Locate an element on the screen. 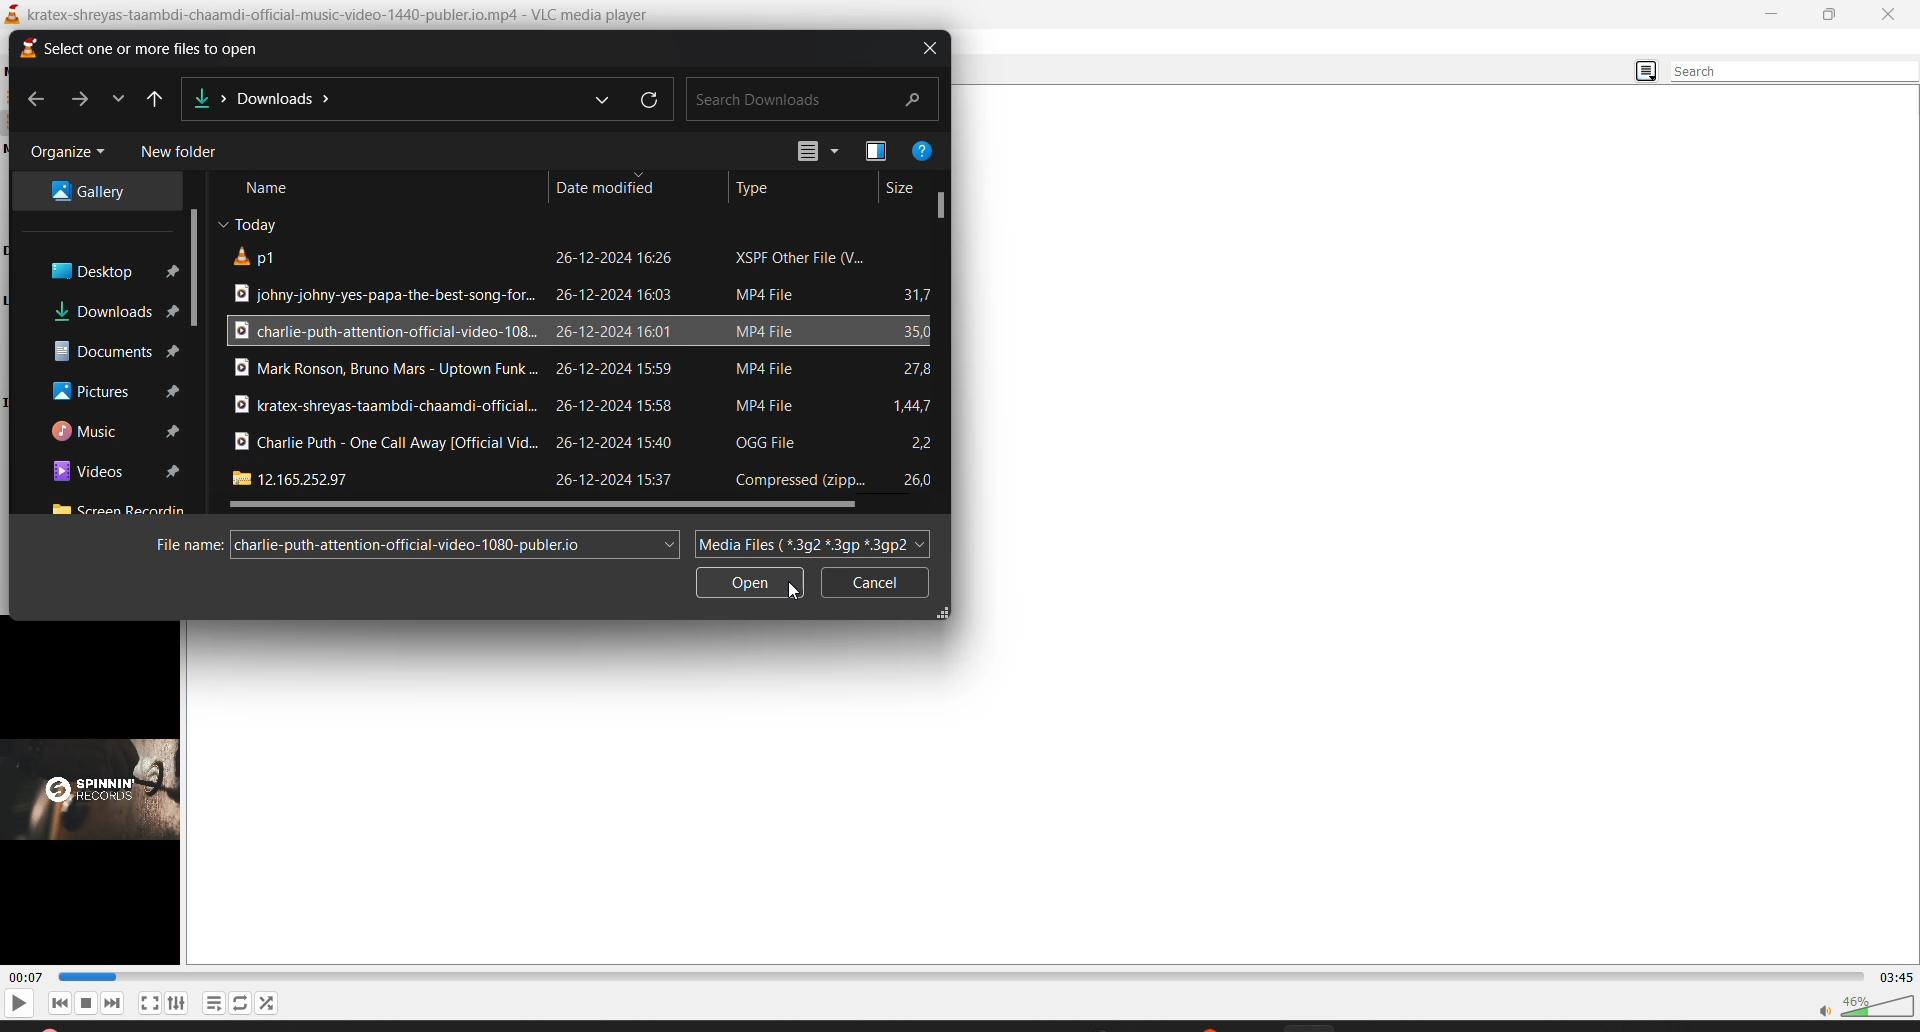 This screenshot has height=1032, width=1920. vertical scroll bar is located at coordinates (942, 206).